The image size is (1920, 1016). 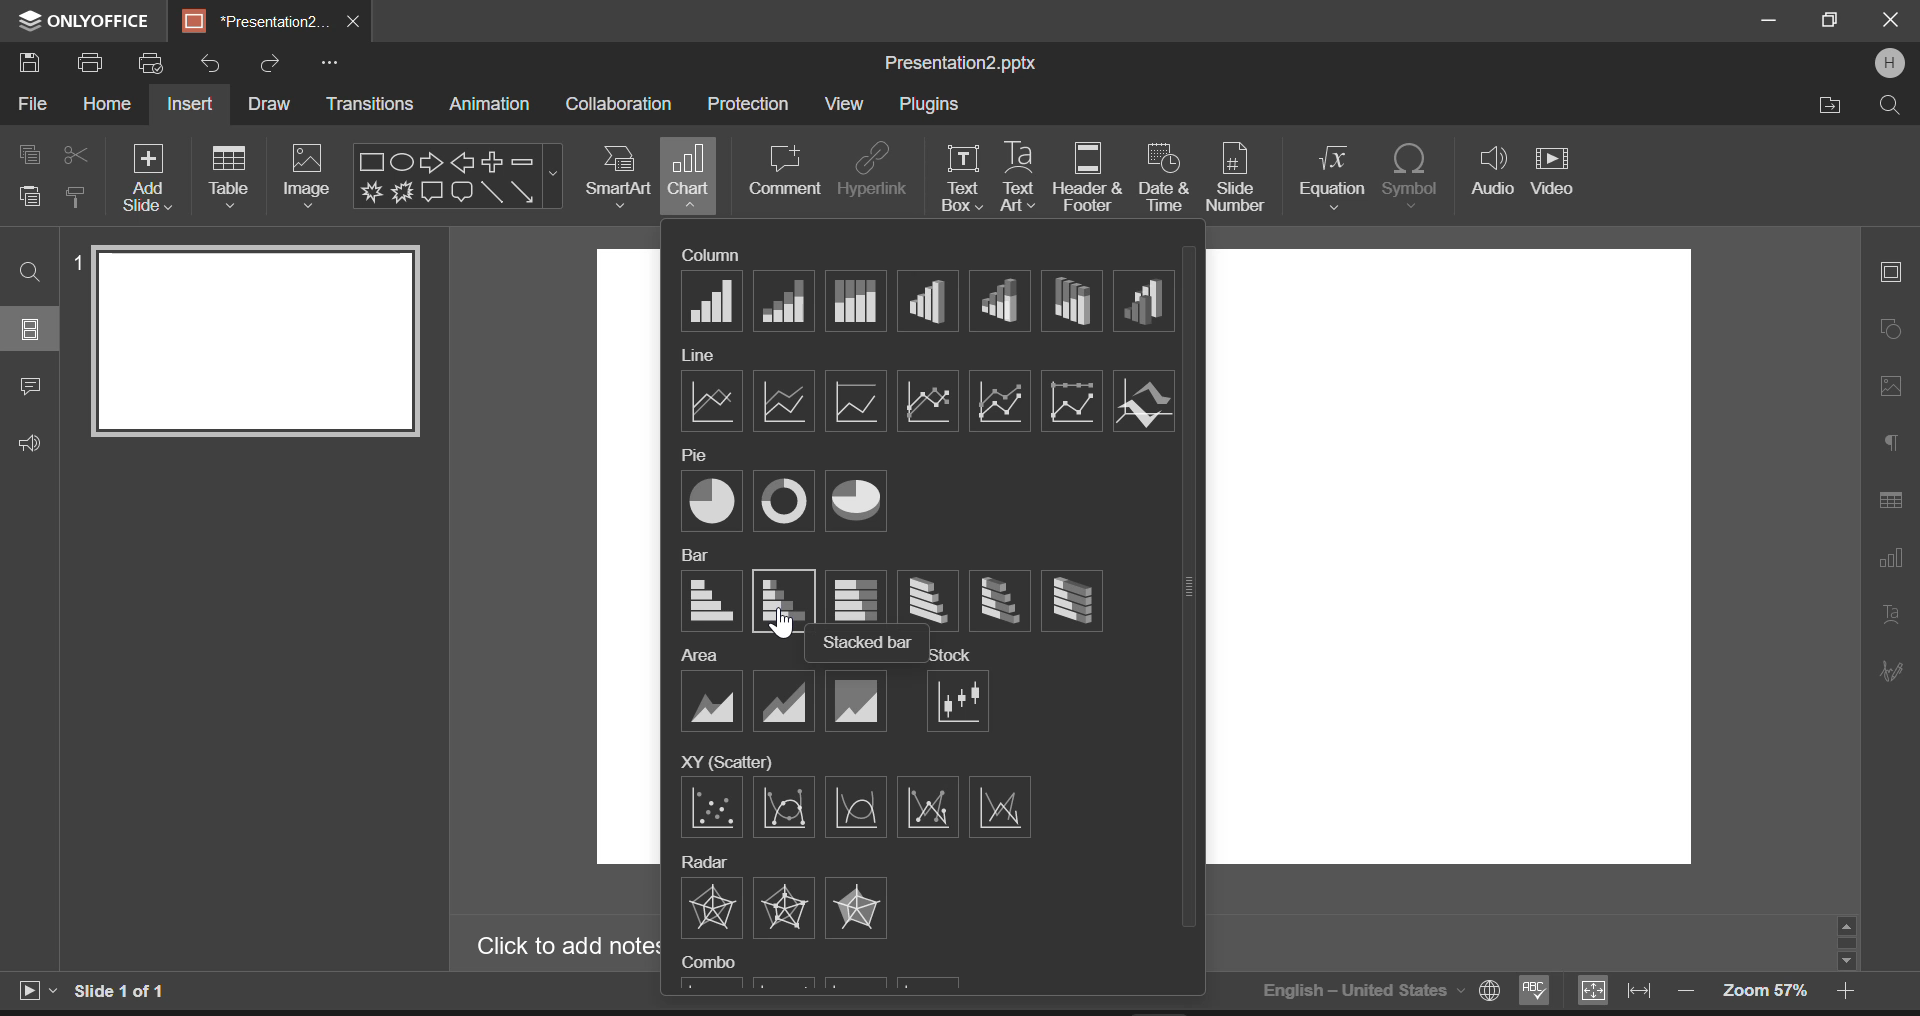 What do you see at coordinates (32, 329) in the screenshot?
I see `Slides` at bounding box center [32, 329].